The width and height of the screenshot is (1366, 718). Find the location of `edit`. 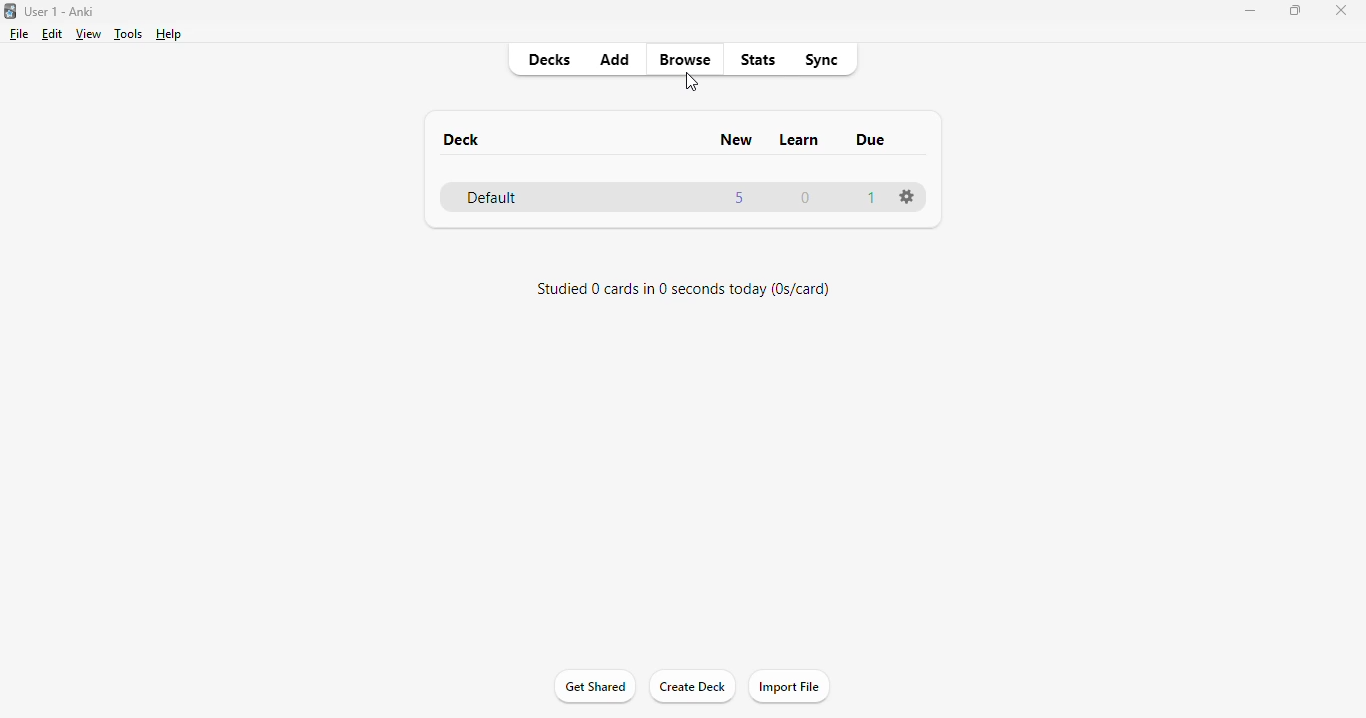

edit is located at coordinates (51, 34).